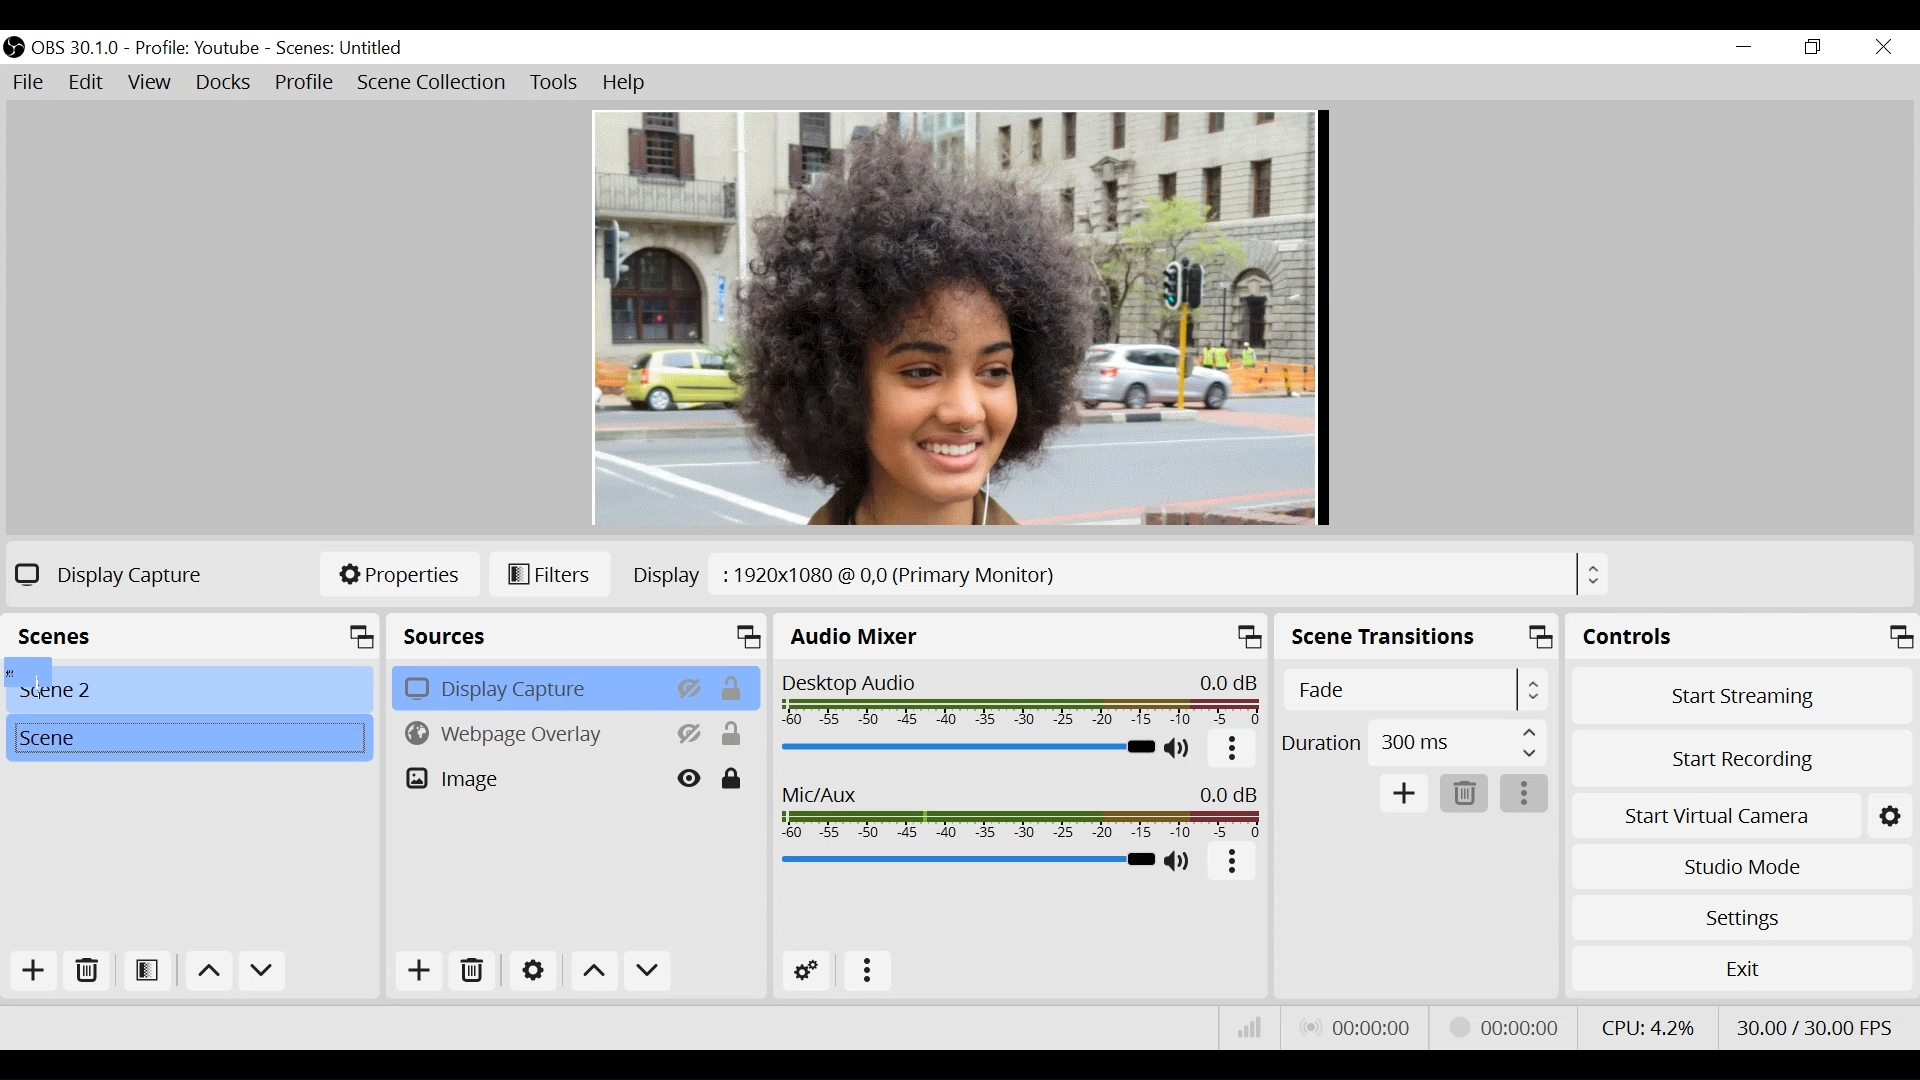 The height and width of the screenshot is (1080, 1920). Describe the element at coordinates (1233, 861) in the screenshot. I see `more options` at that location.